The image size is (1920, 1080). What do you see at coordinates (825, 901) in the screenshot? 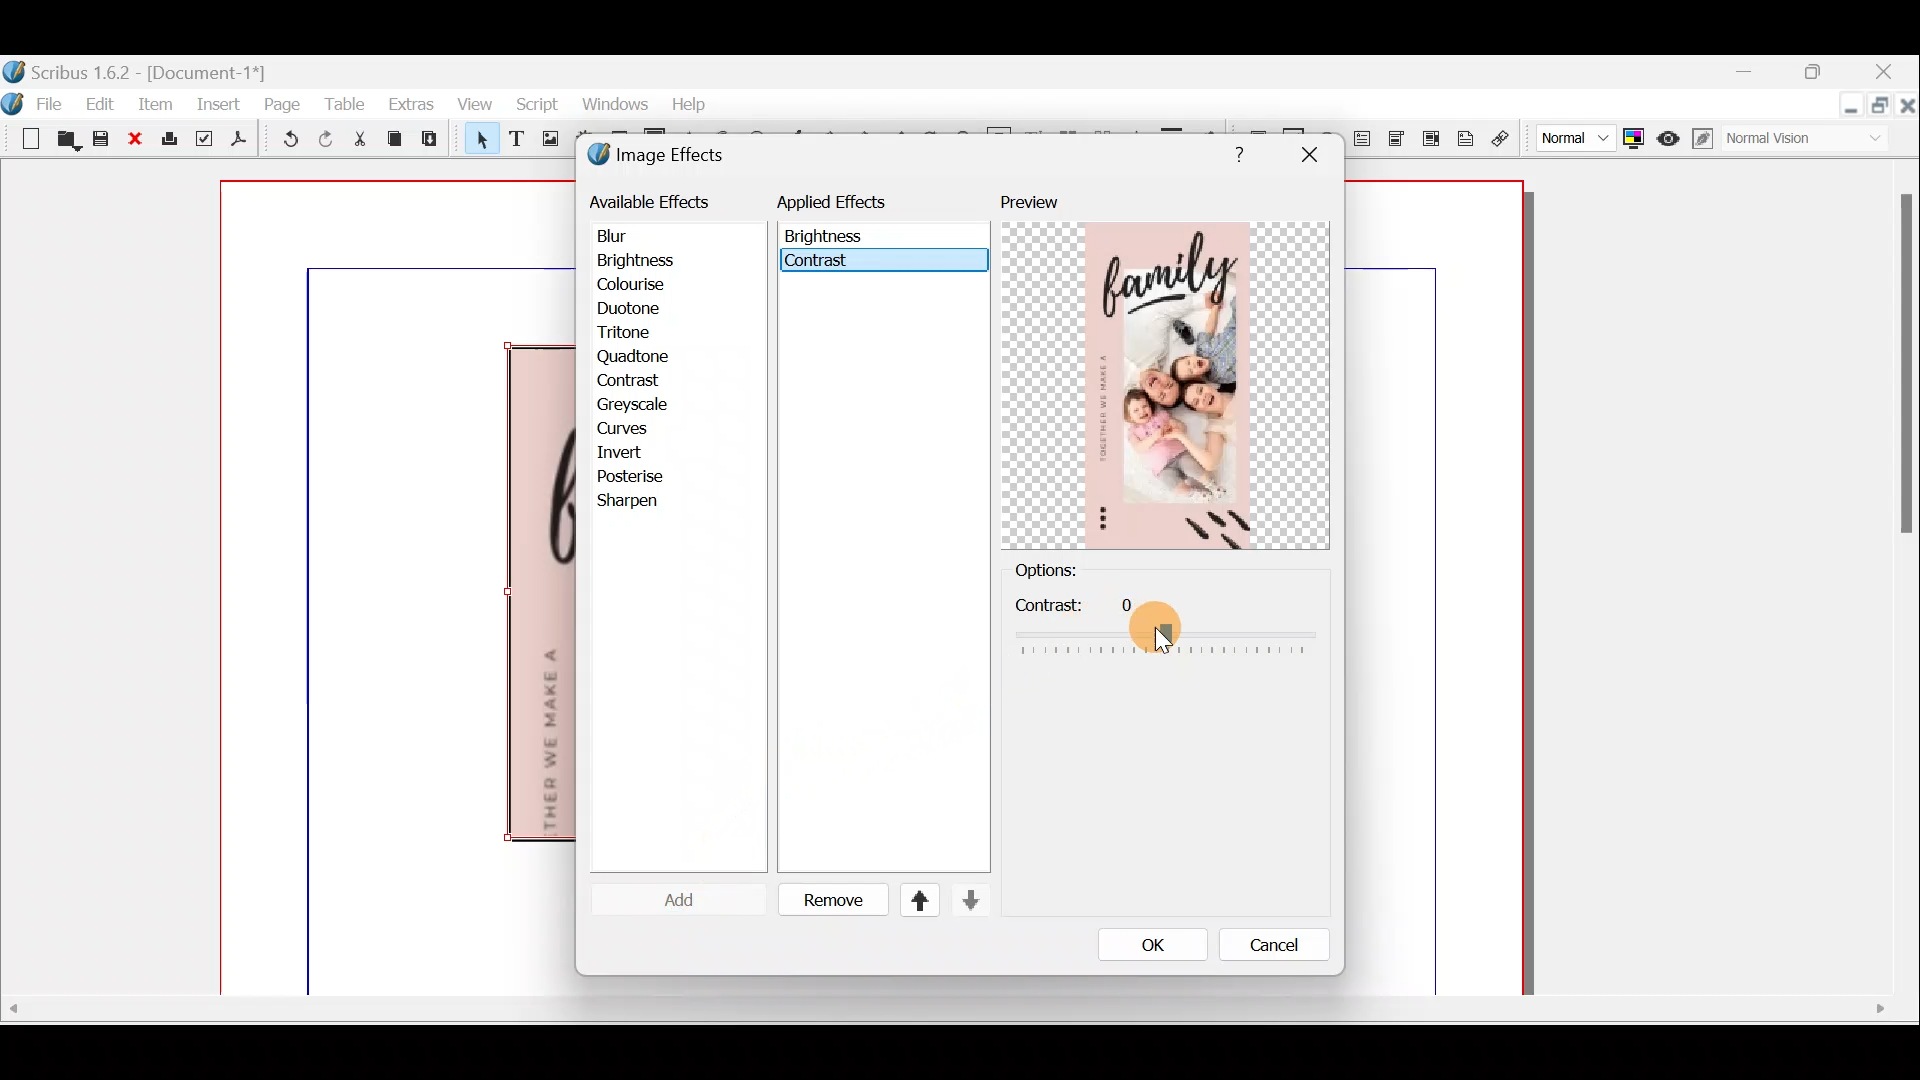
I see `Remove` at bounding box center [825, 901].